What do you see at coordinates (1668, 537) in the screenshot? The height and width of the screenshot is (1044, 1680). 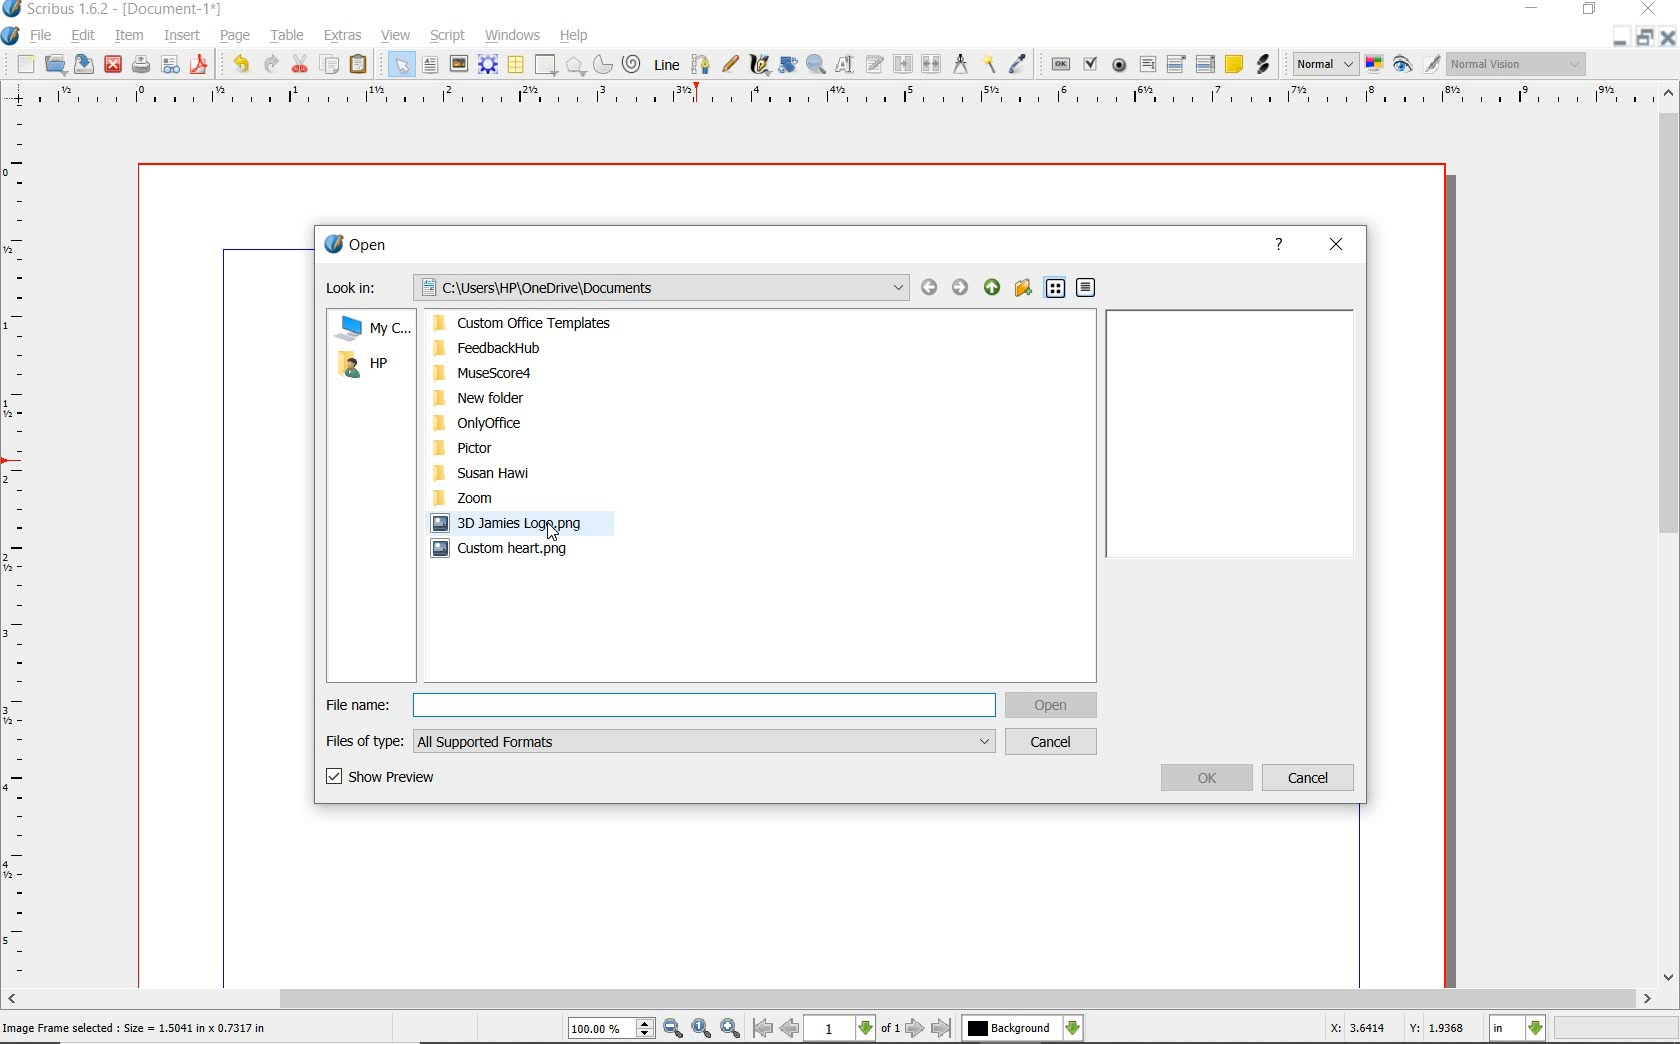 I see `scrollbar` at bounding box center [1668, 537].